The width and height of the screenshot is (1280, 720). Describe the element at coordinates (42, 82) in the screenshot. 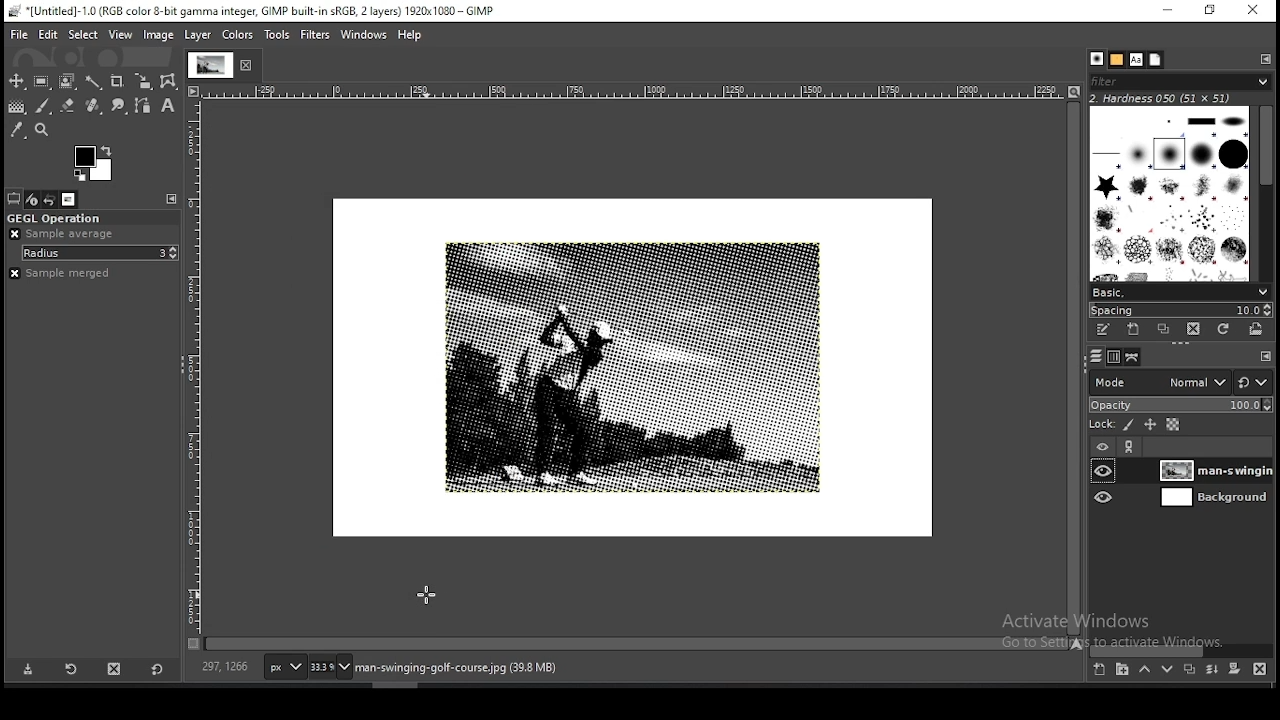

I see `rectangle select tool` at that location.